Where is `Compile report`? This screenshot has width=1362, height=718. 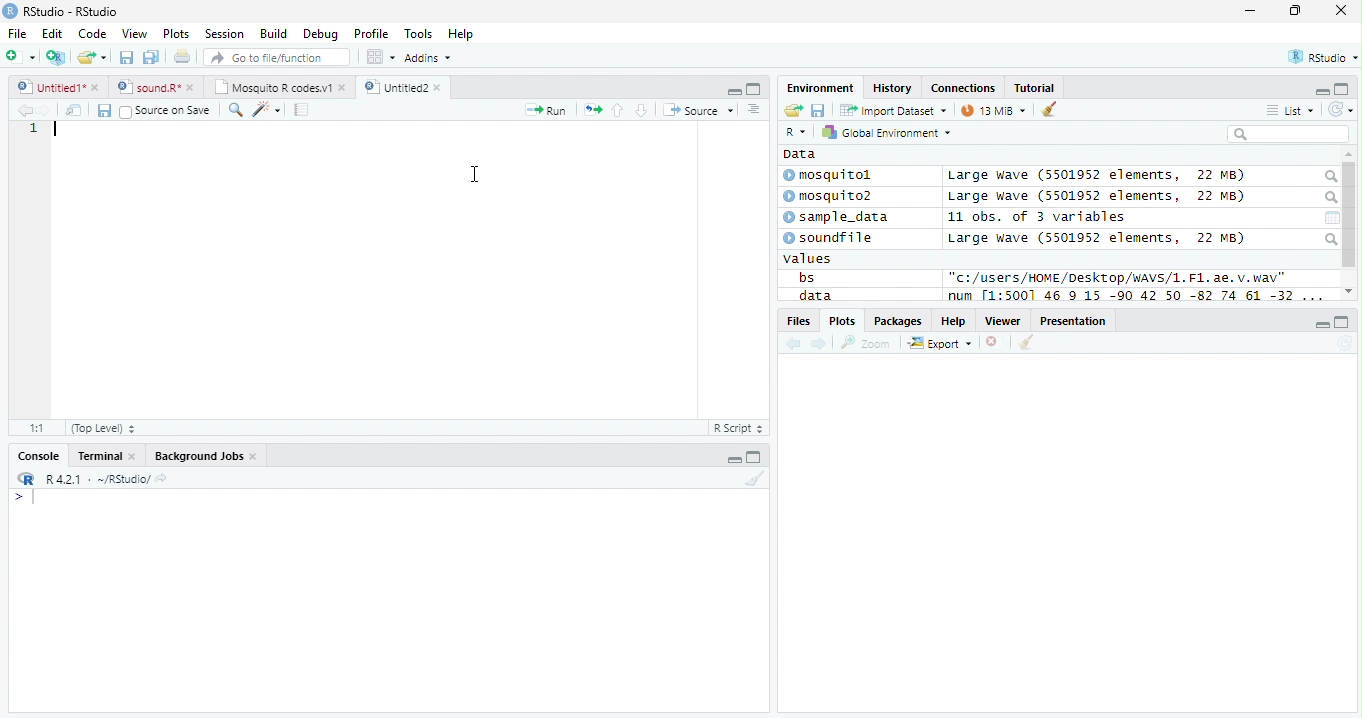
Compile report is located at coordinates (302, 110).